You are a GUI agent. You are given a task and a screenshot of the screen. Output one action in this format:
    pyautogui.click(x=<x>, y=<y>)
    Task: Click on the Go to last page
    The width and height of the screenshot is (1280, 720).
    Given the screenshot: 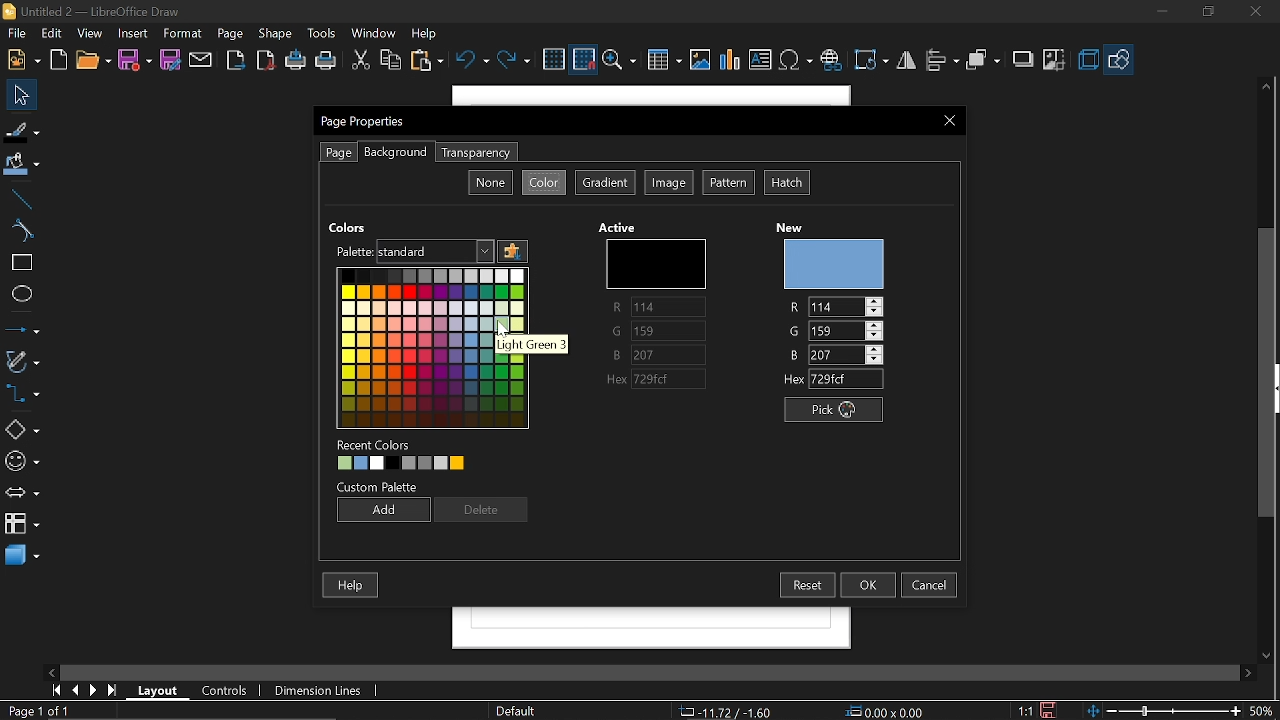 What is the action you would take?
    pyautogui.click(x=115, y=691)
    